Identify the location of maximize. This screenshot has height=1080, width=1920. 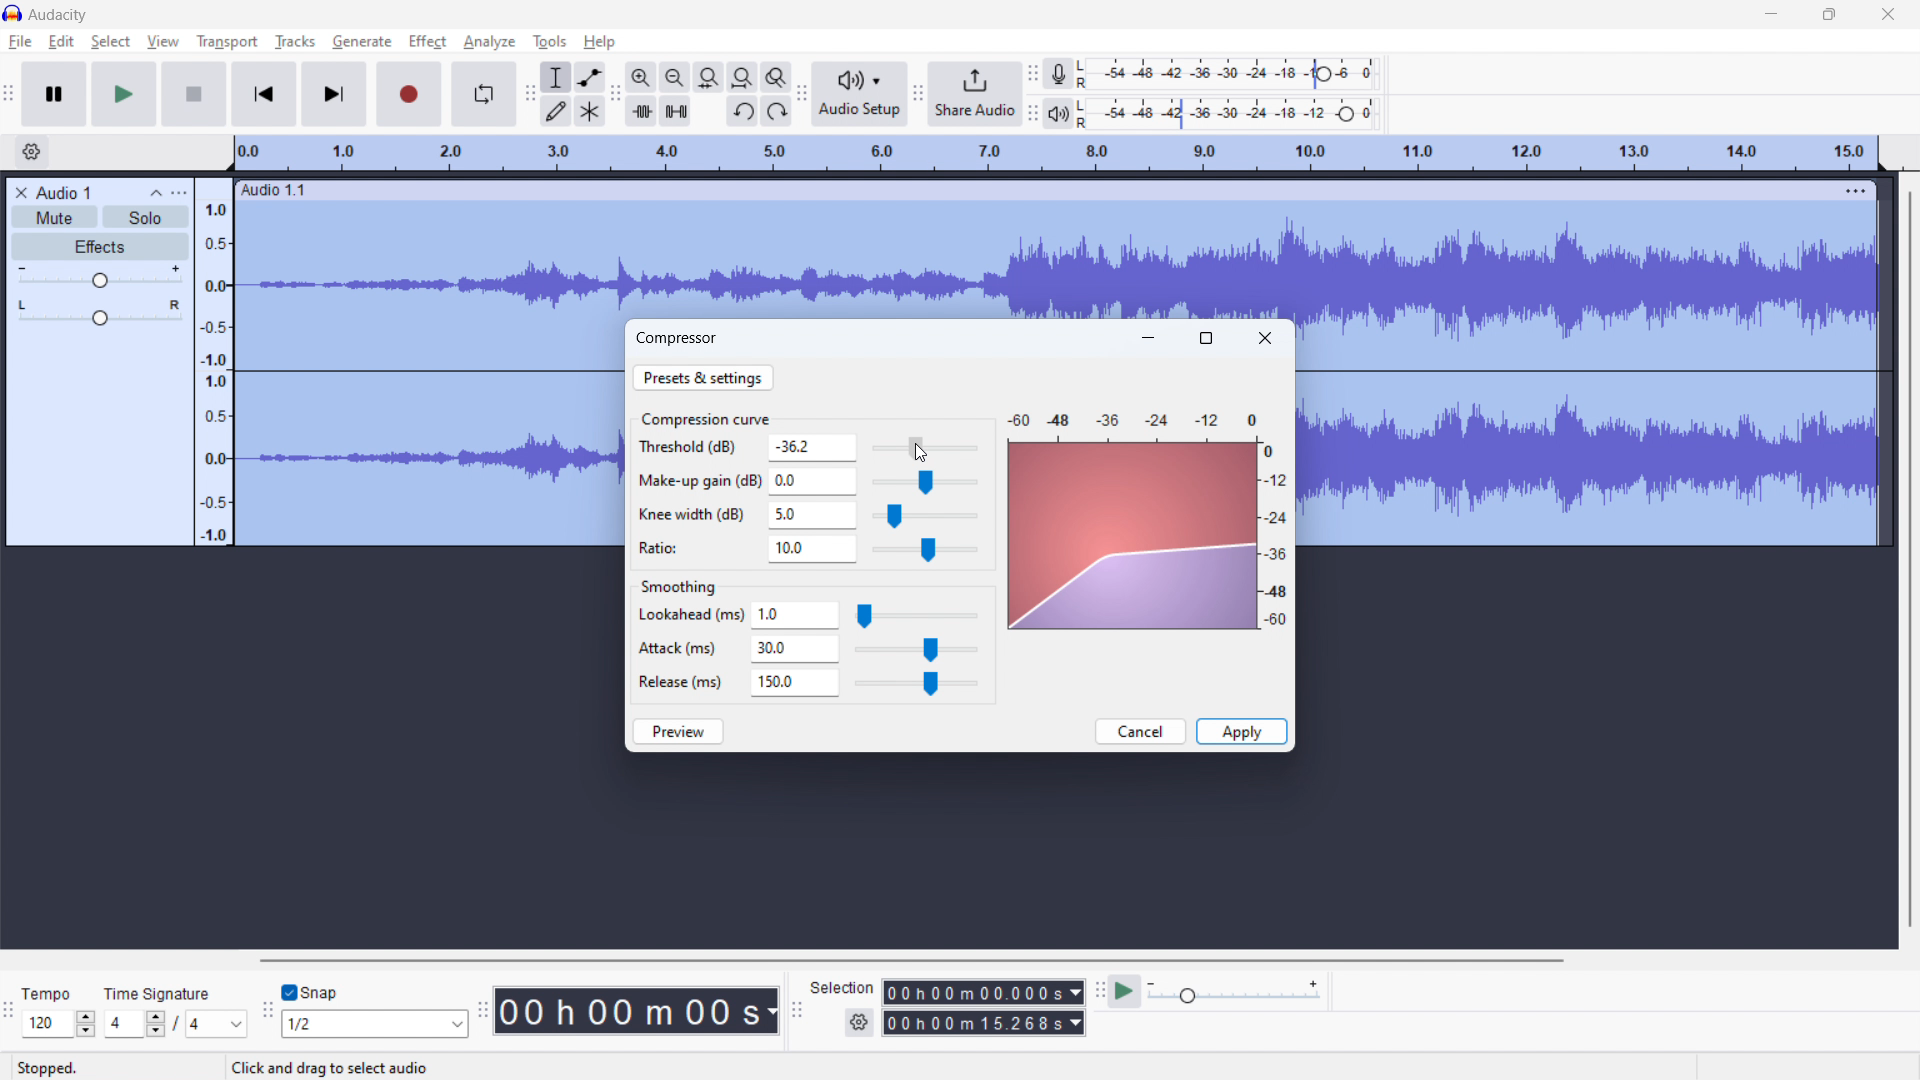
(1206, 338).